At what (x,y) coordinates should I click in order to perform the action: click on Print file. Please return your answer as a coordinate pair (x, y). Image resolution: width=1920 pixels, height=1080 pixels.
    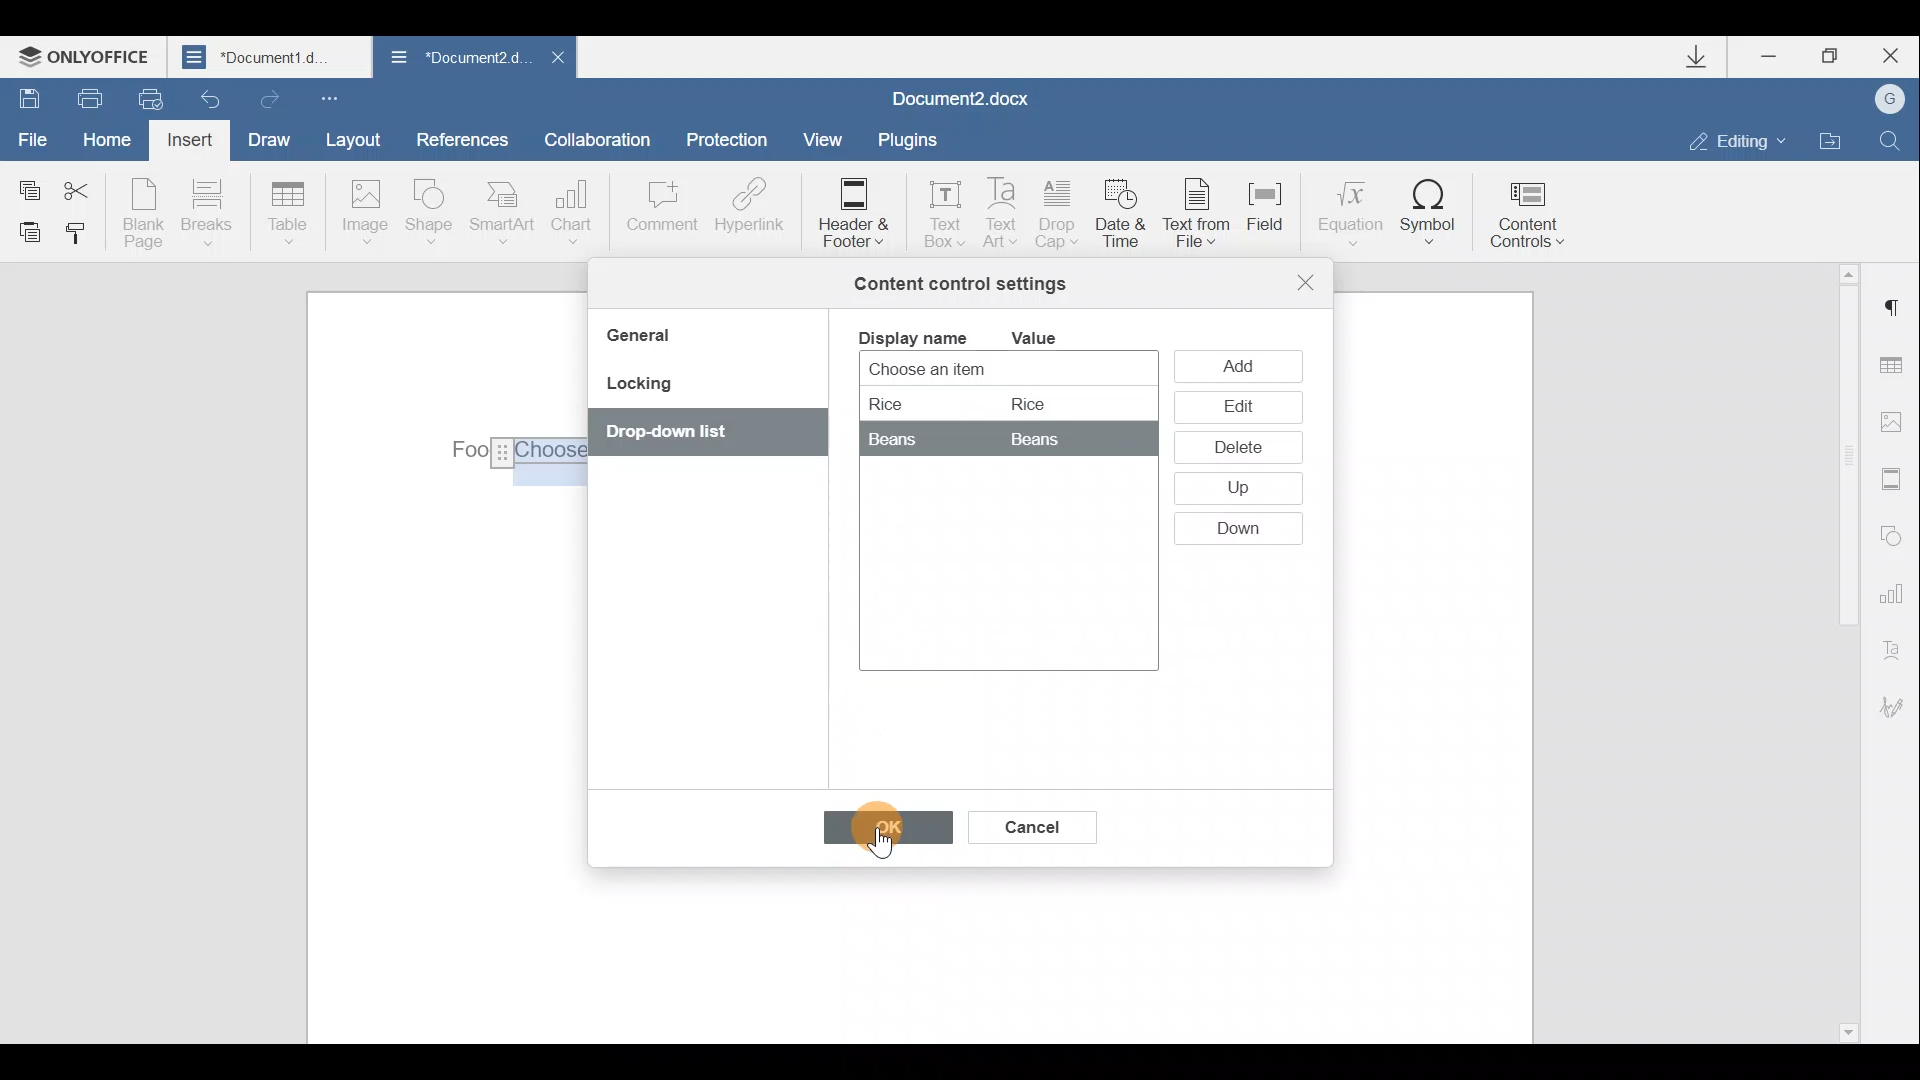
    Looking at the image, I should click on (79, 97).